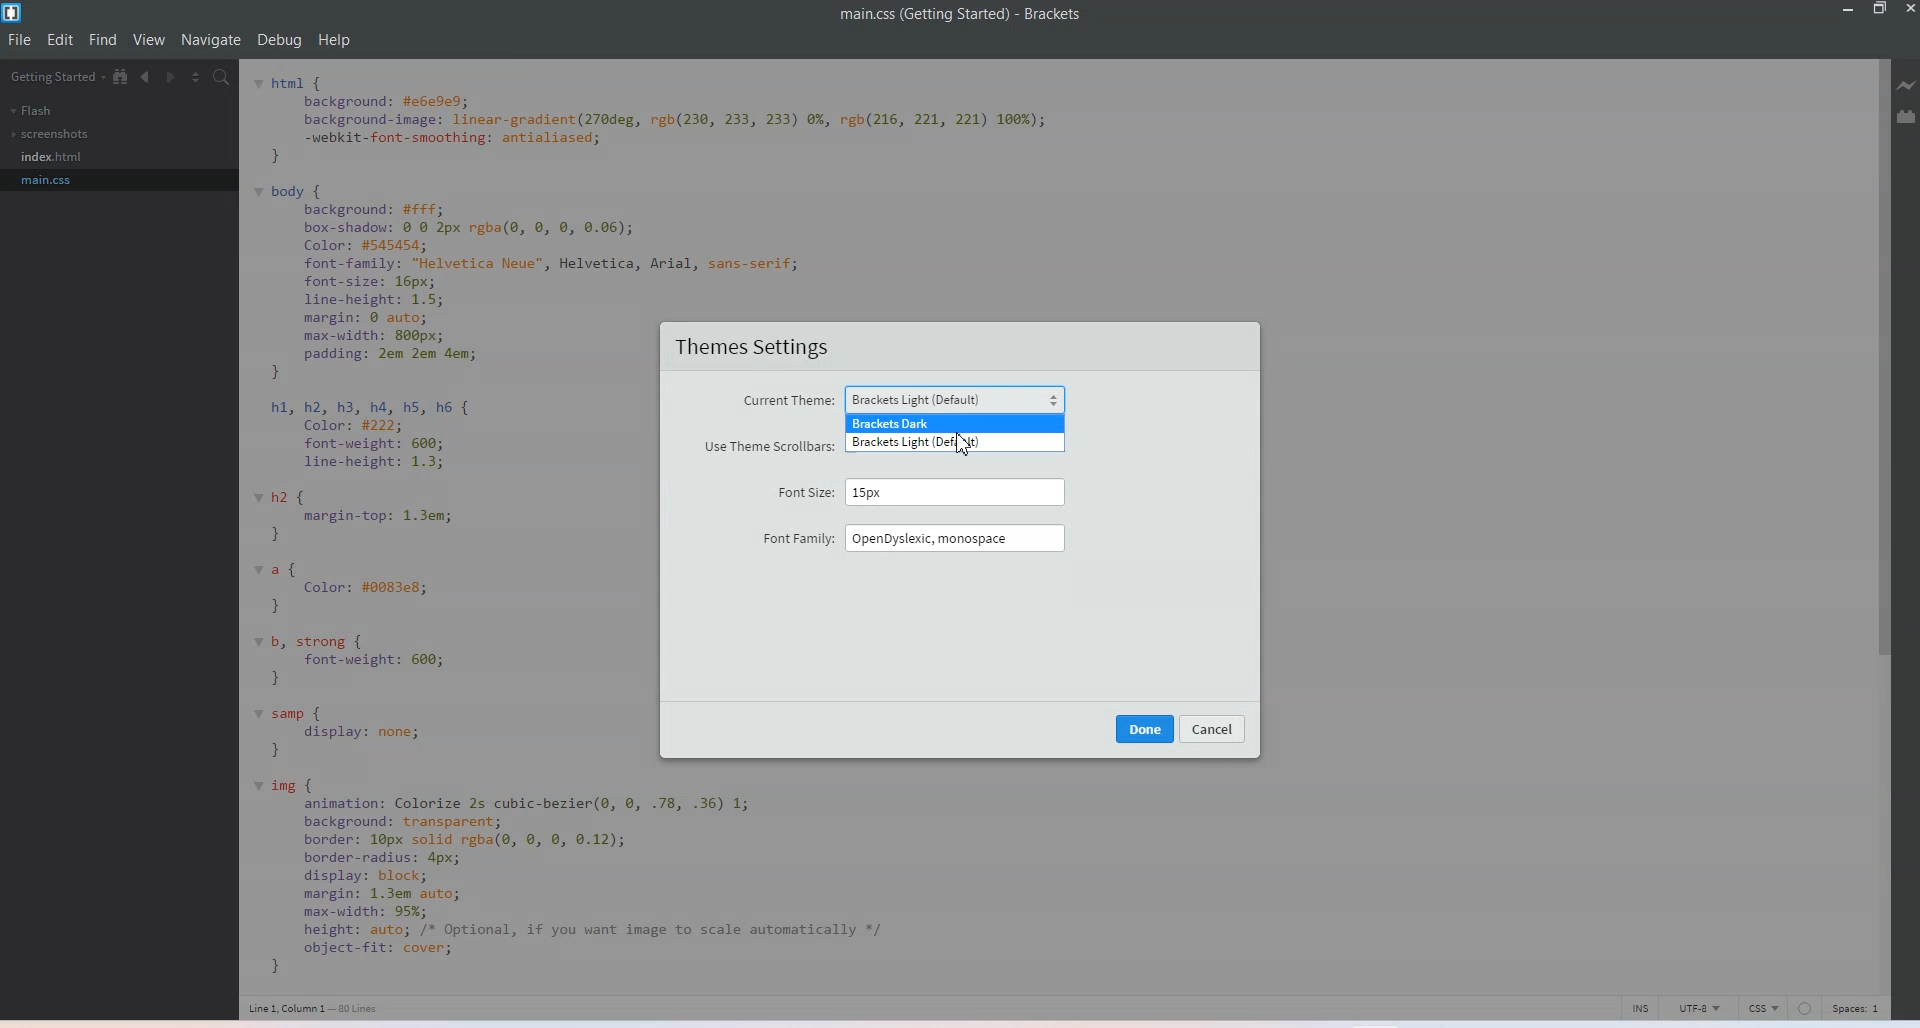 Image resolution: width=1920 pixels, height=1028 pixels. What do you see at coordinates (314, 1008) in the screenshot?
I see `Line 1, column 1 - 80 lines` at bounding box center [314, 1008].